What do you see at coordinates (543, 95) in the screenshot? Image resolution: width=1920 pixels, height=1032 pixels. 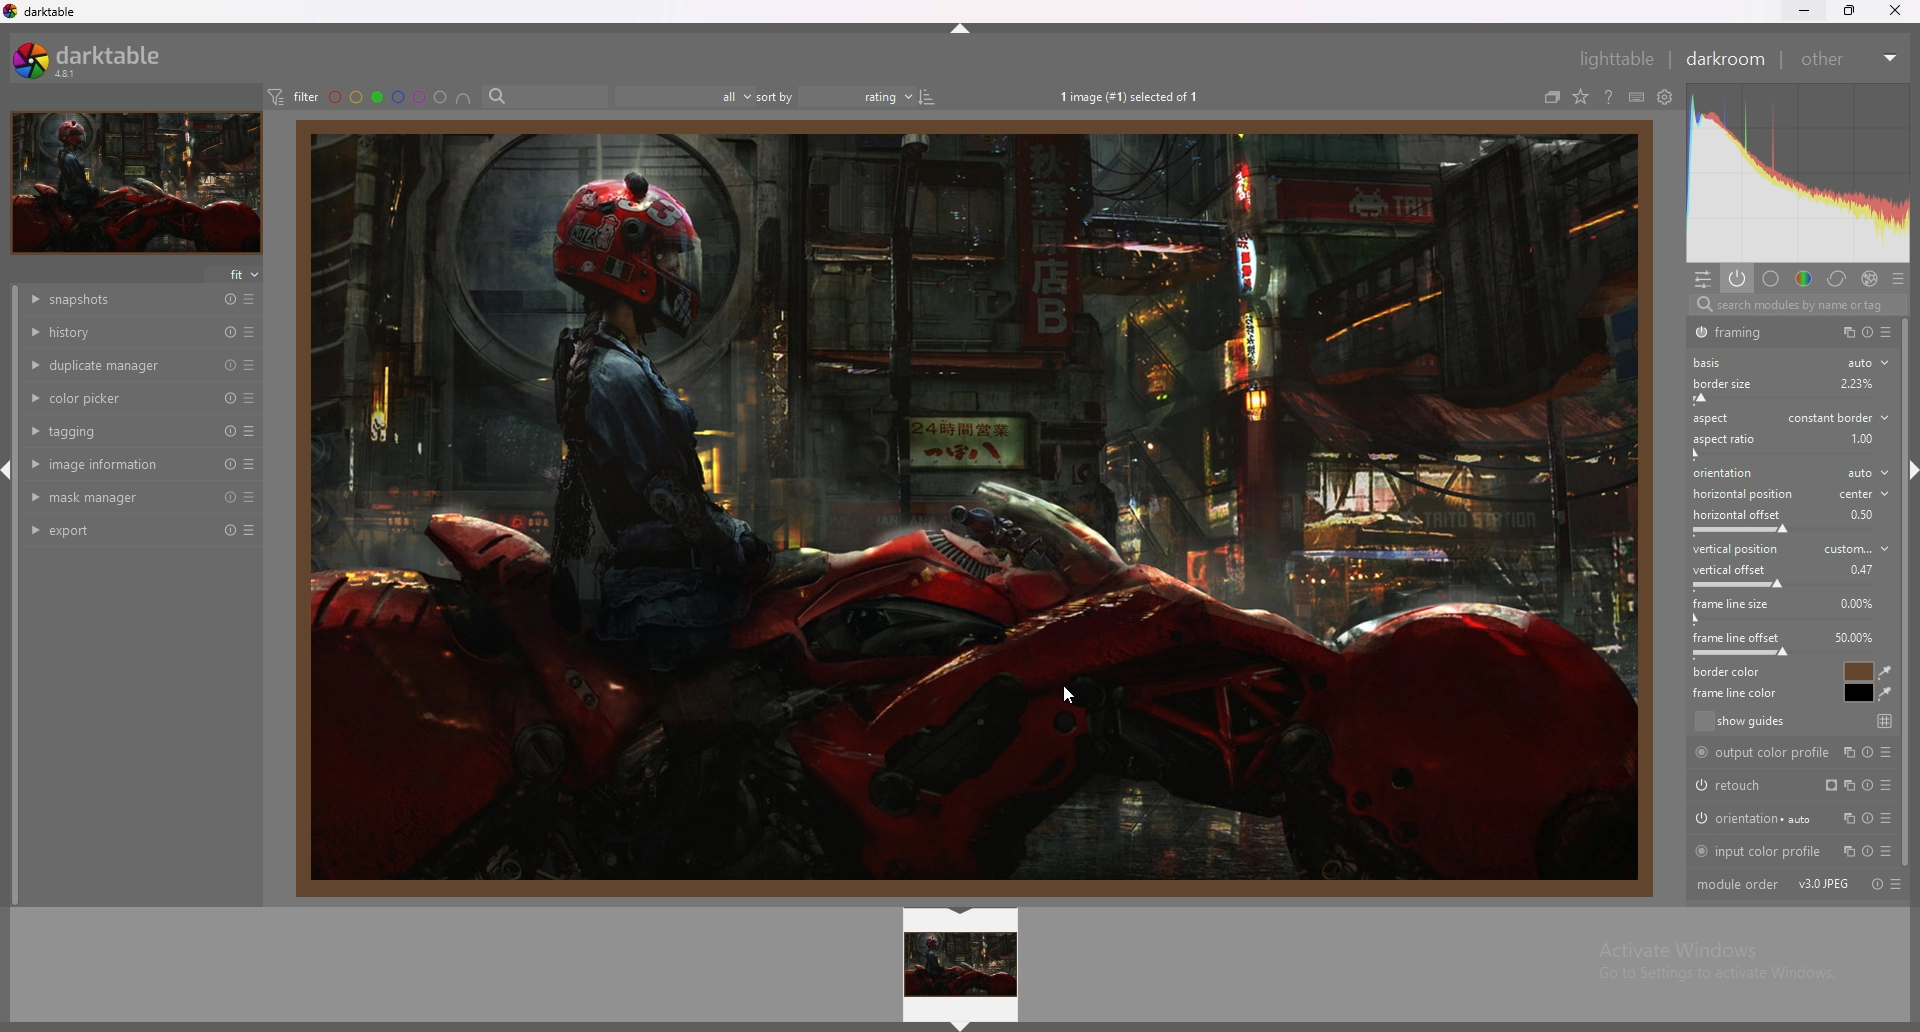 I see `search bar` at bounding box center [543, 95].